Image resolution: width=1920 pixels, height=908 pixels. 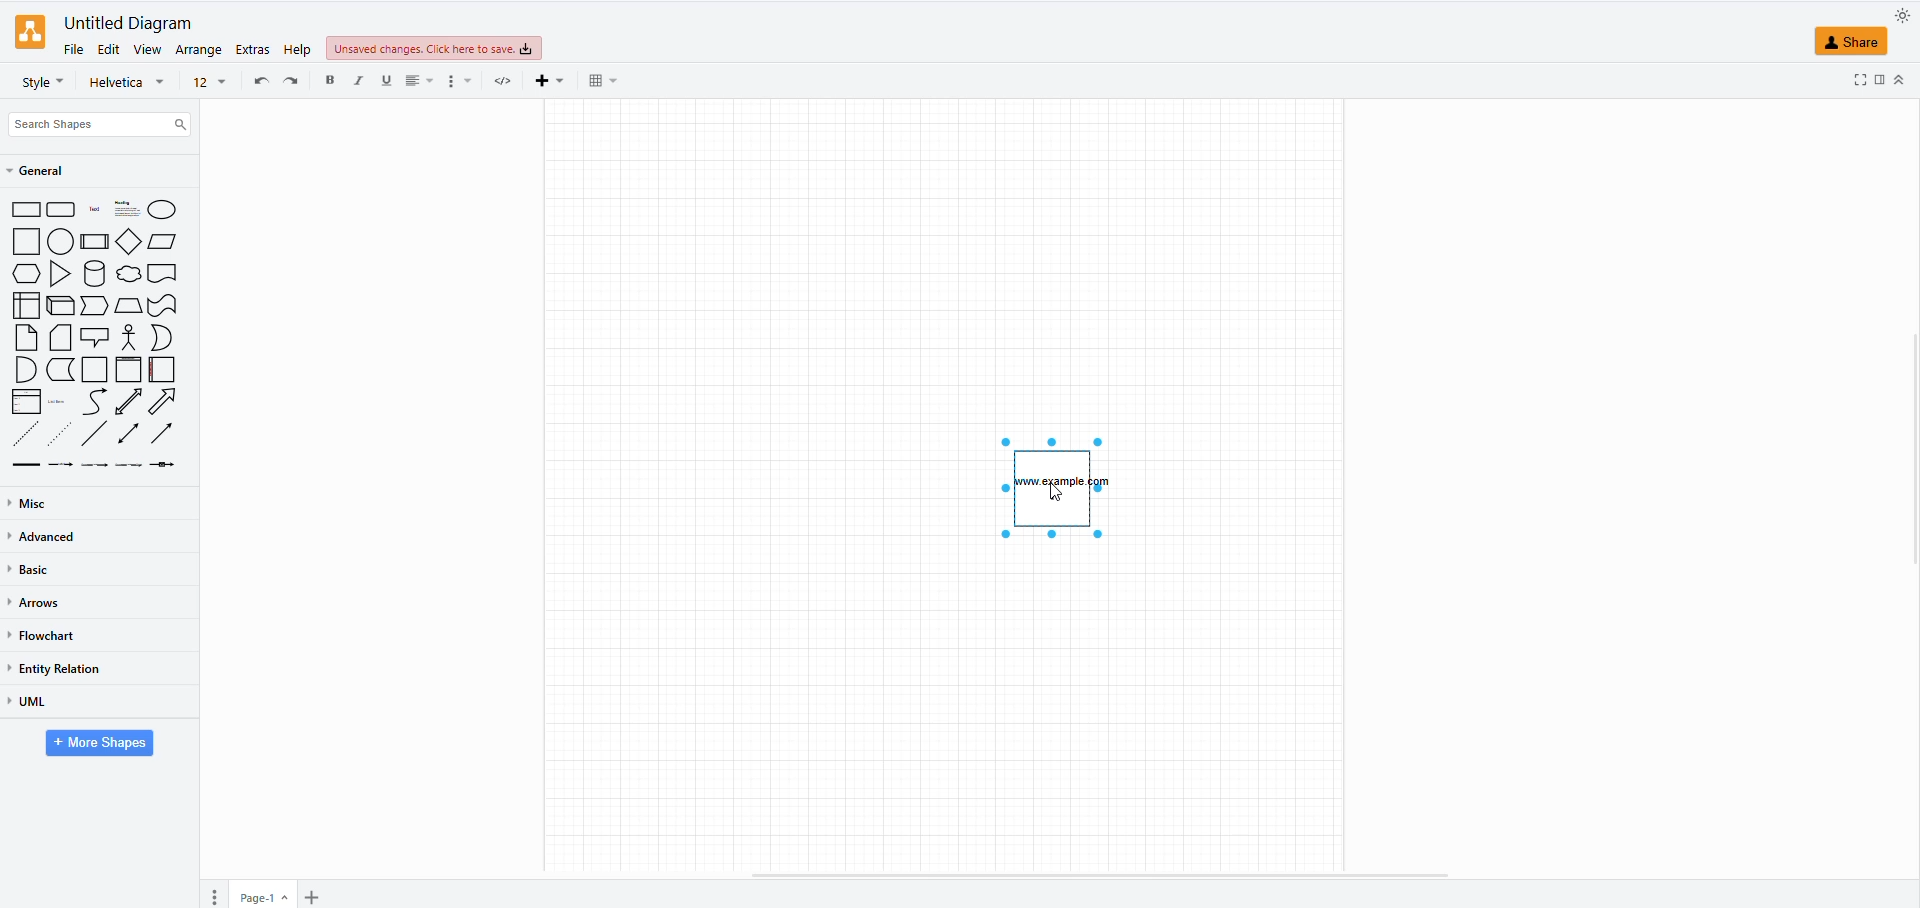 I want to click on undo, so click(x=260, y=79).